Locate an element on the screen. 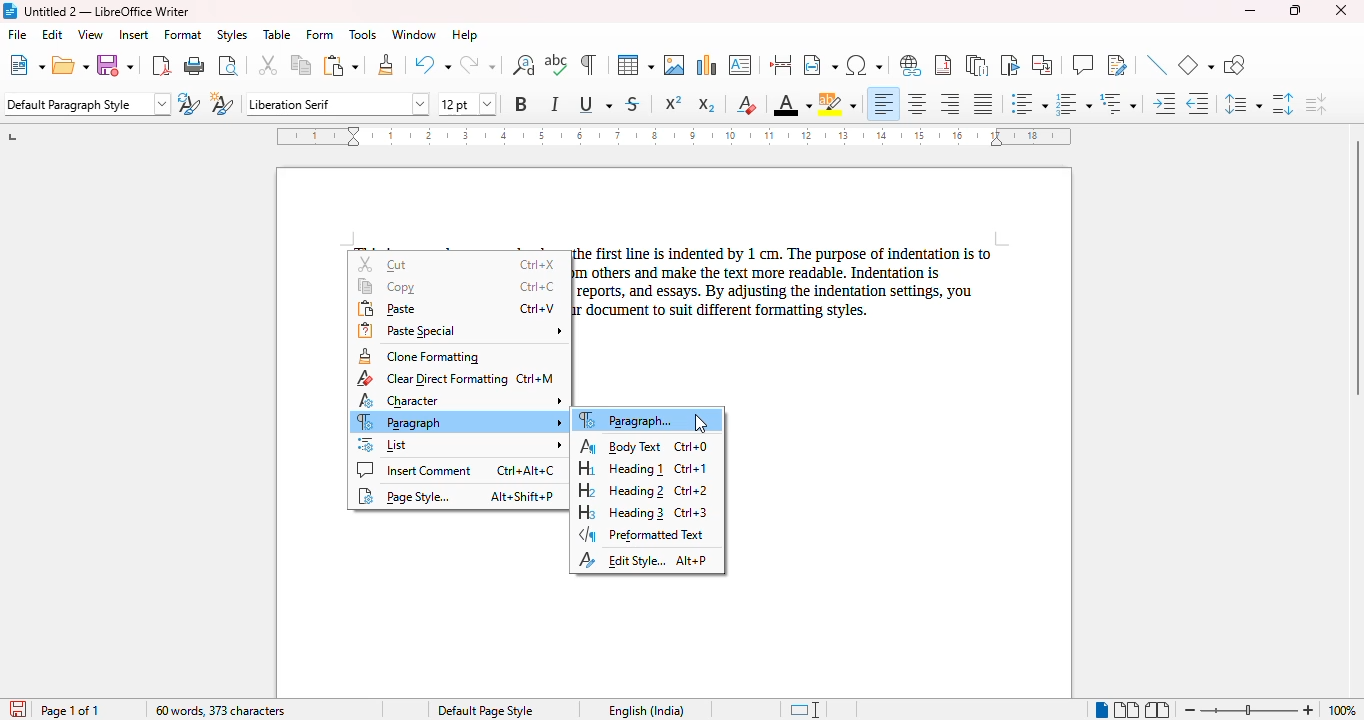 Image resolution: width=1364 pixels, height=720 pixels. list is located at coordinates (459, 444).